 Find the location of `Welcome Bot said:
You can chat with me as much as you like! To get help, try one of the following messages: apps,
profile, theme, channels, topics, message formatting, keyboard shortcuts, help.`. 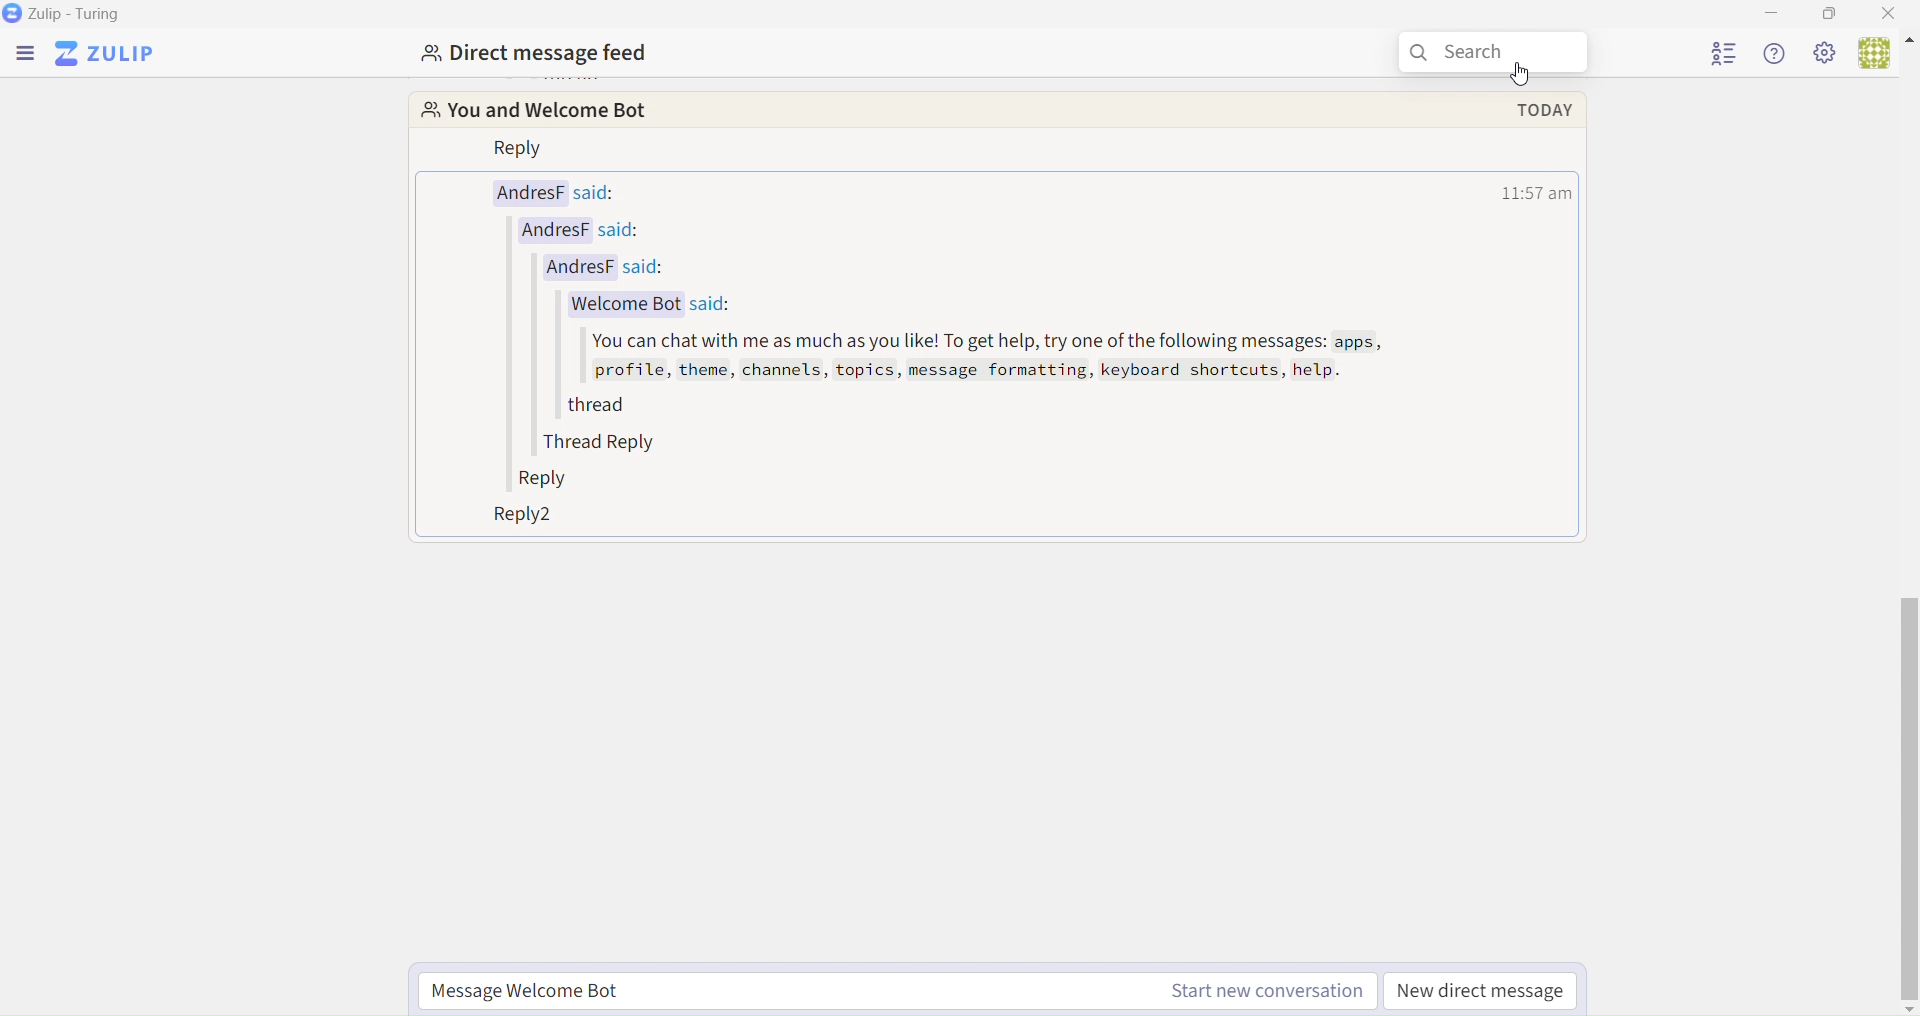

Welcome Bot said:
You can chat with me as much as you like! To get help, try one of the following messages: apps,
profile, theme, channels, topics, message formatting, keyboard shortcuts, help. is located at coordinates (971, 345).